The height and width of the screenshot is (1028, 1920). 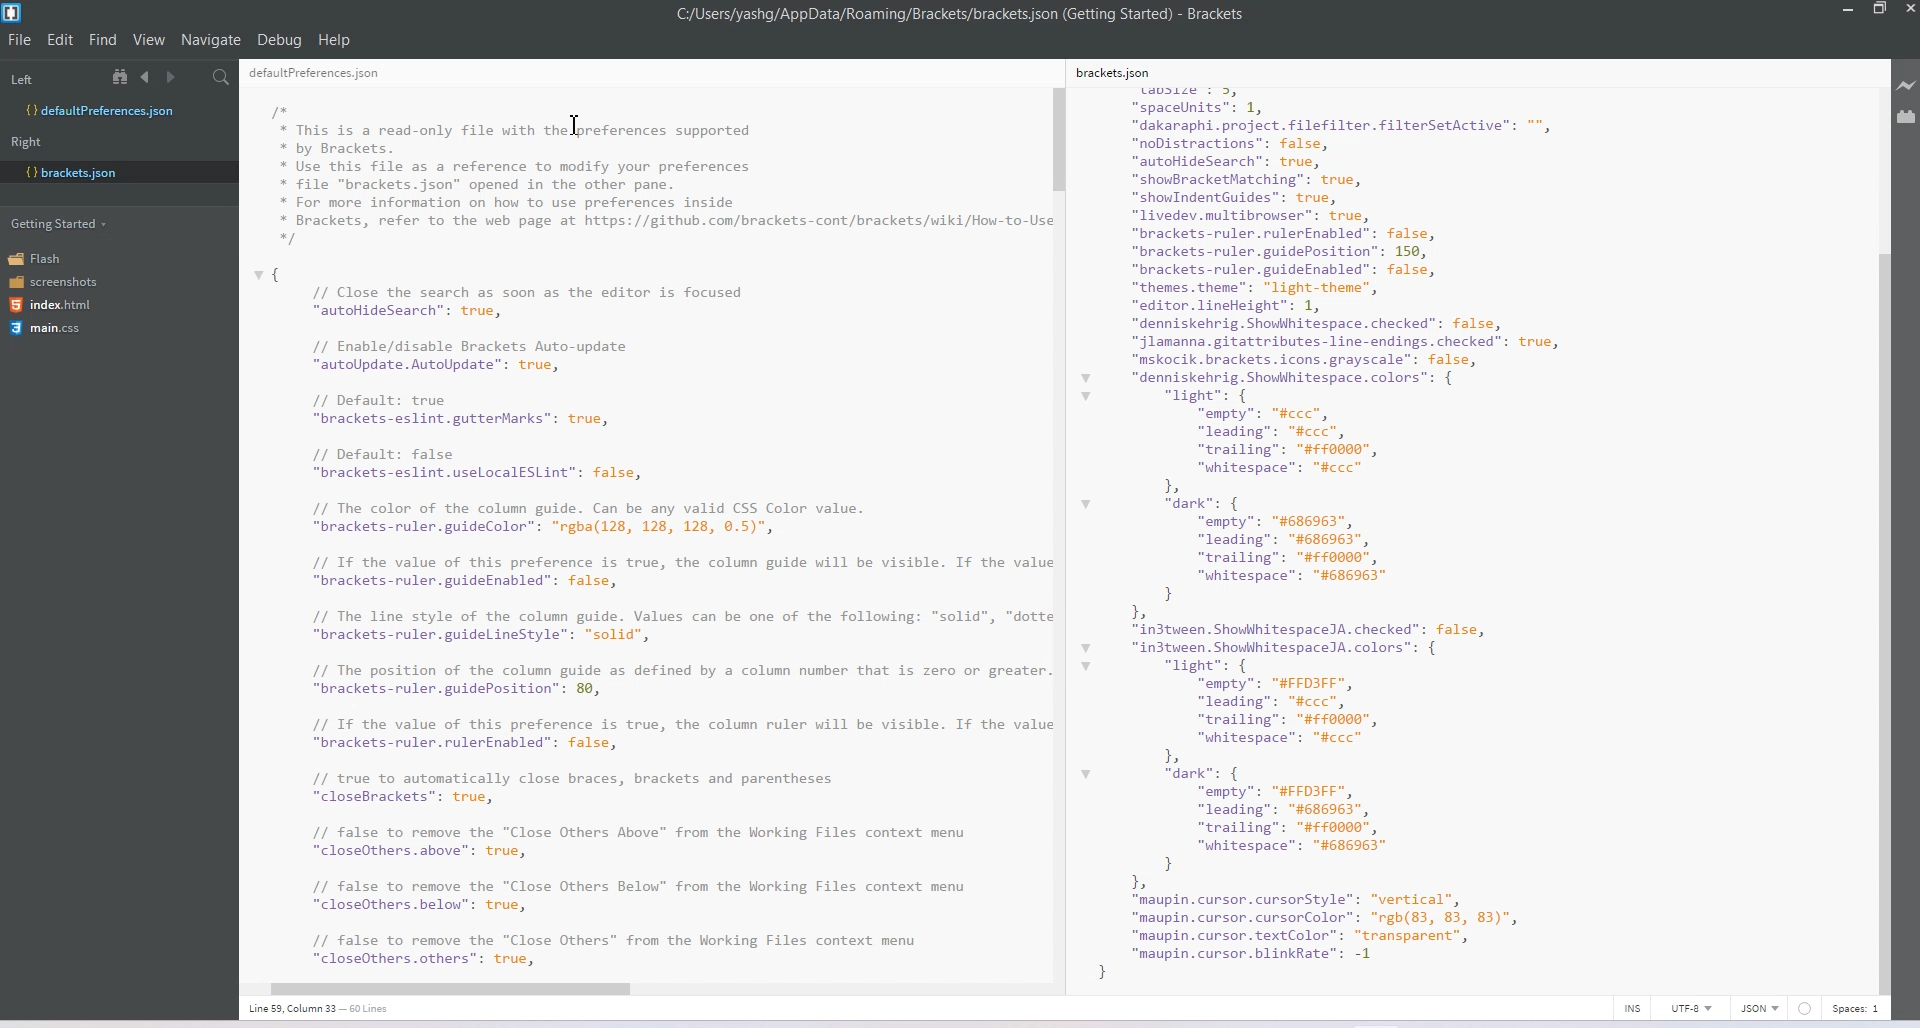 I want to click on Help, so click(x=335, y=40).